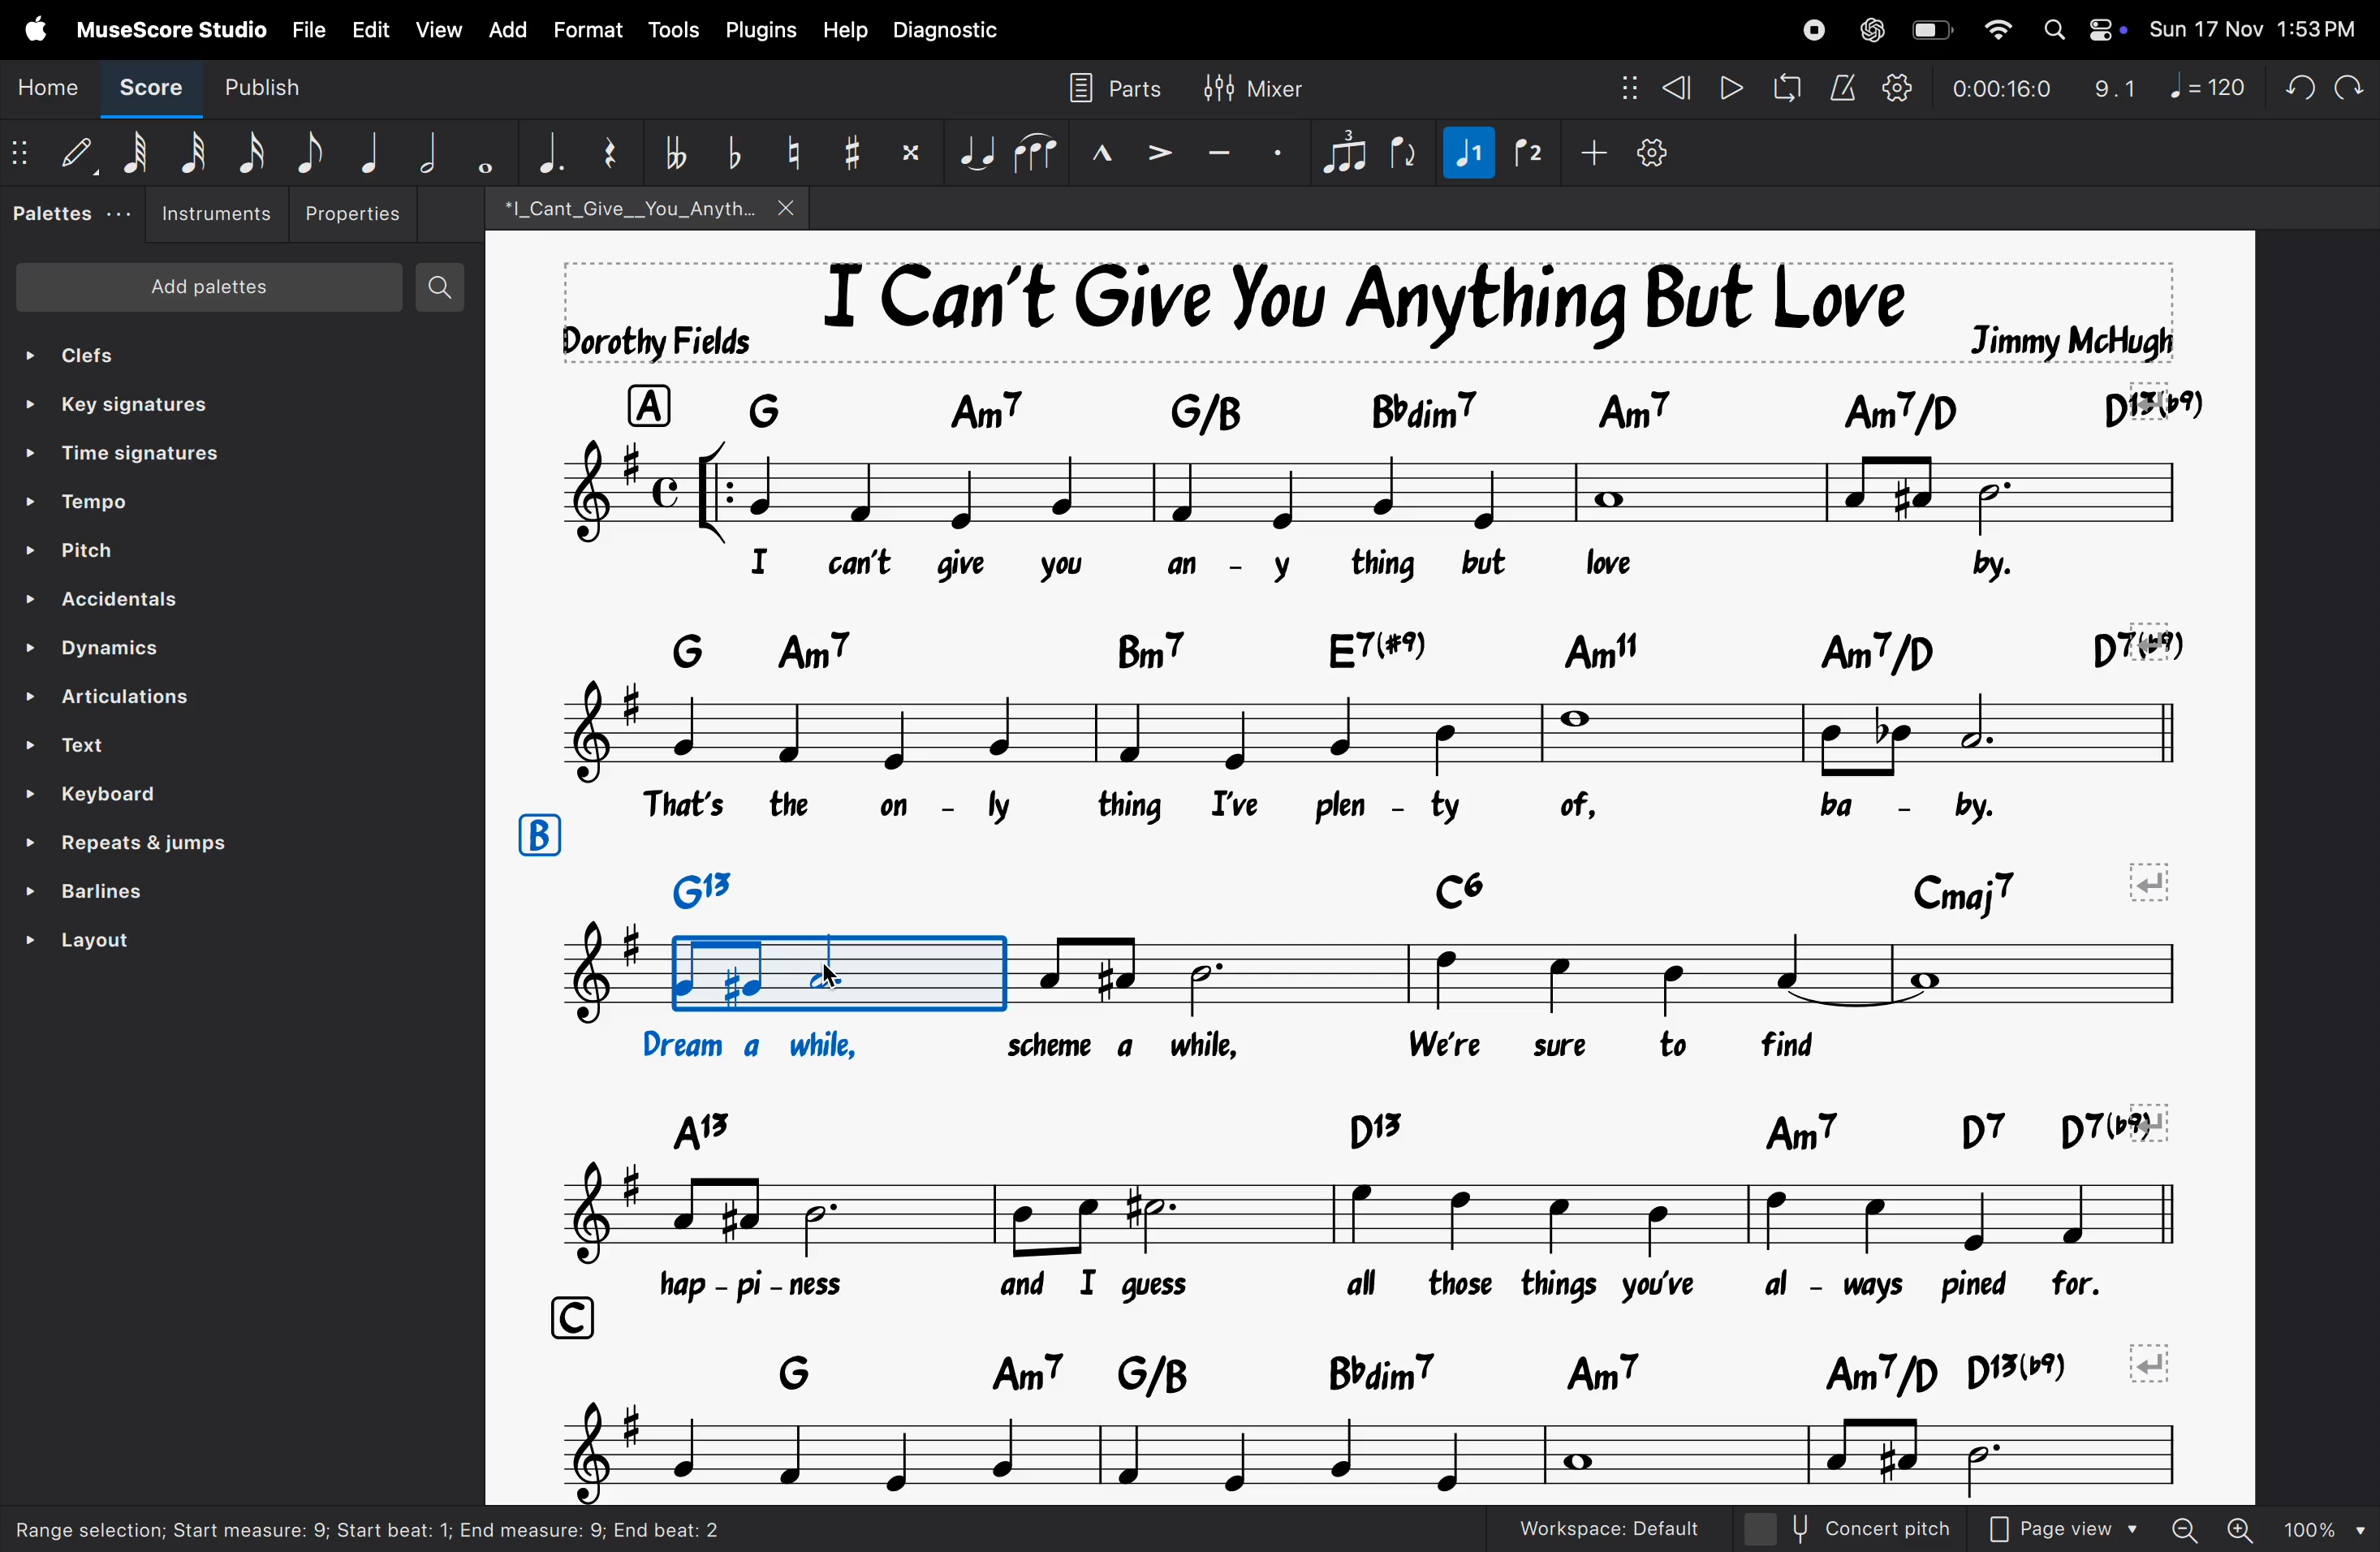 The image size is (2380, 1552). I want to click on notes, so click(1350, 497).